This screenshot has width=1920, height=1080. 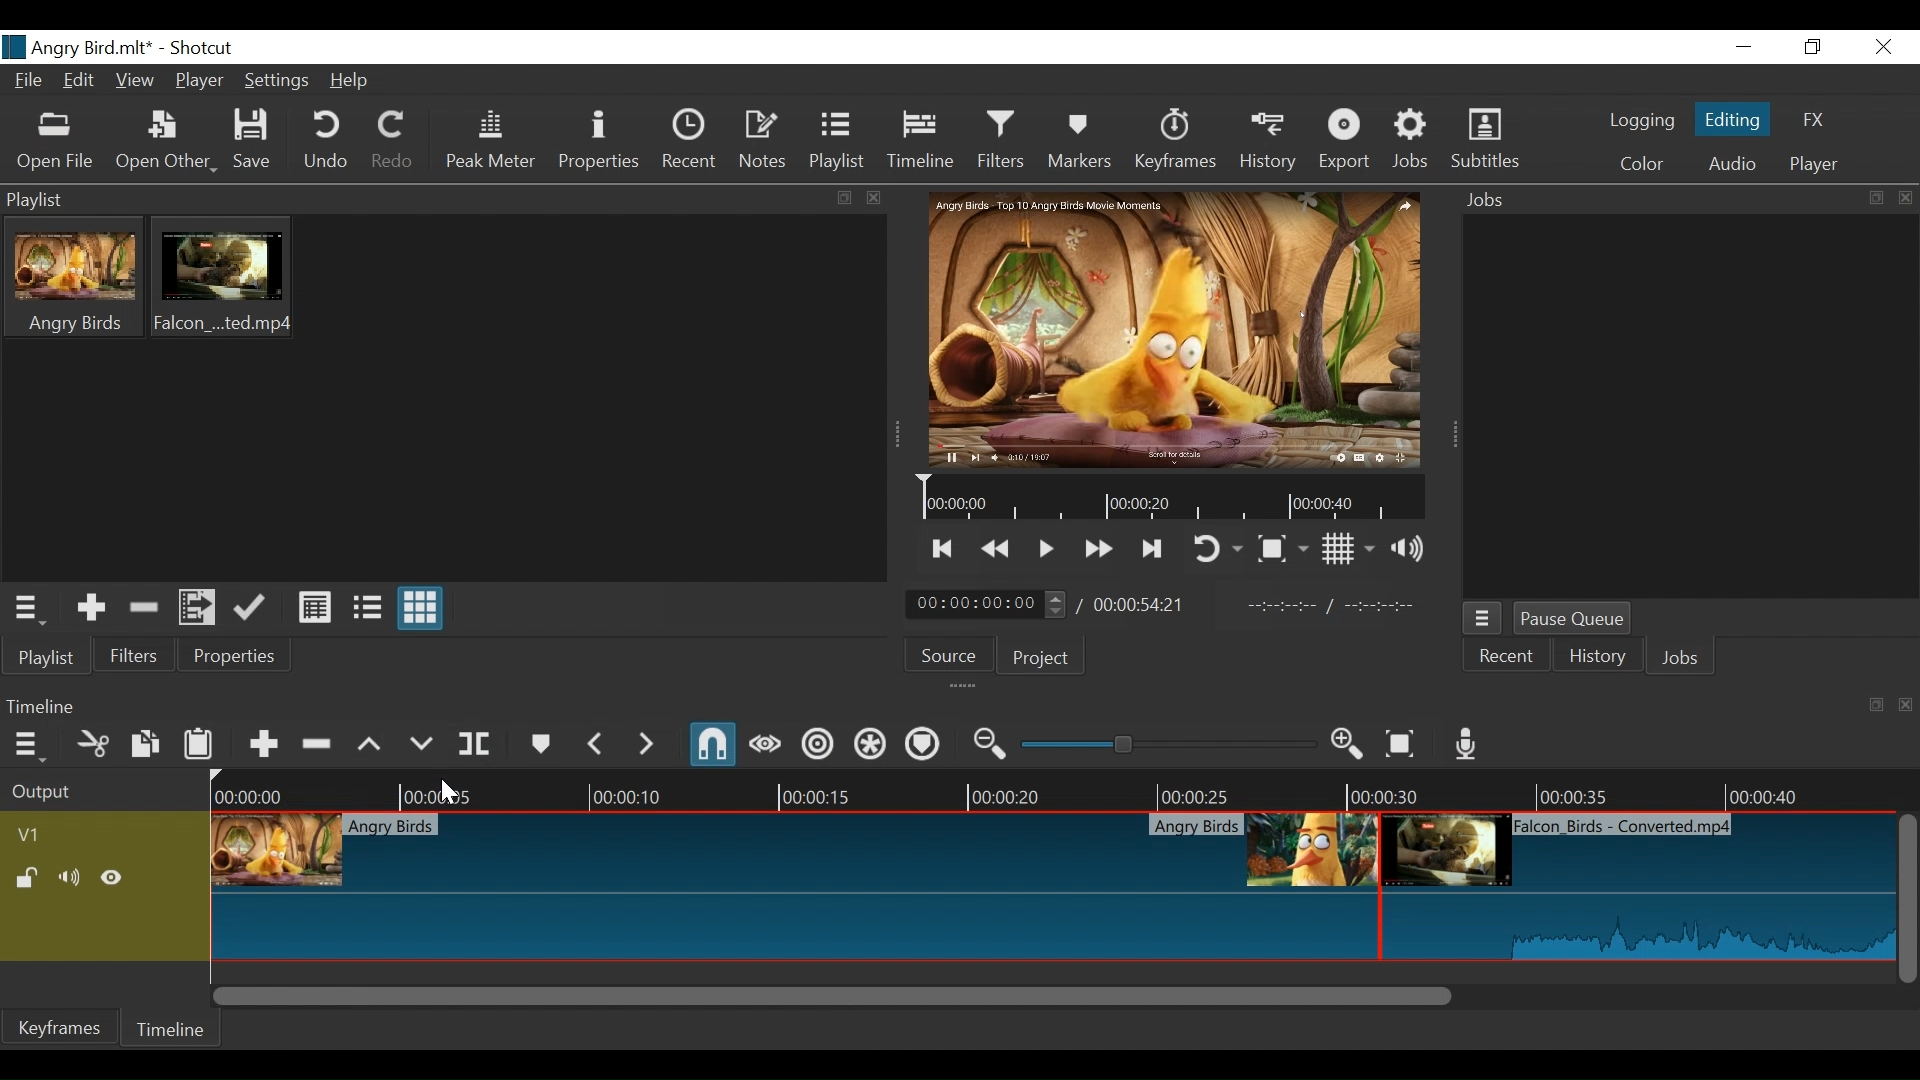 I want to click on Open File, so click(x=166, y=143).